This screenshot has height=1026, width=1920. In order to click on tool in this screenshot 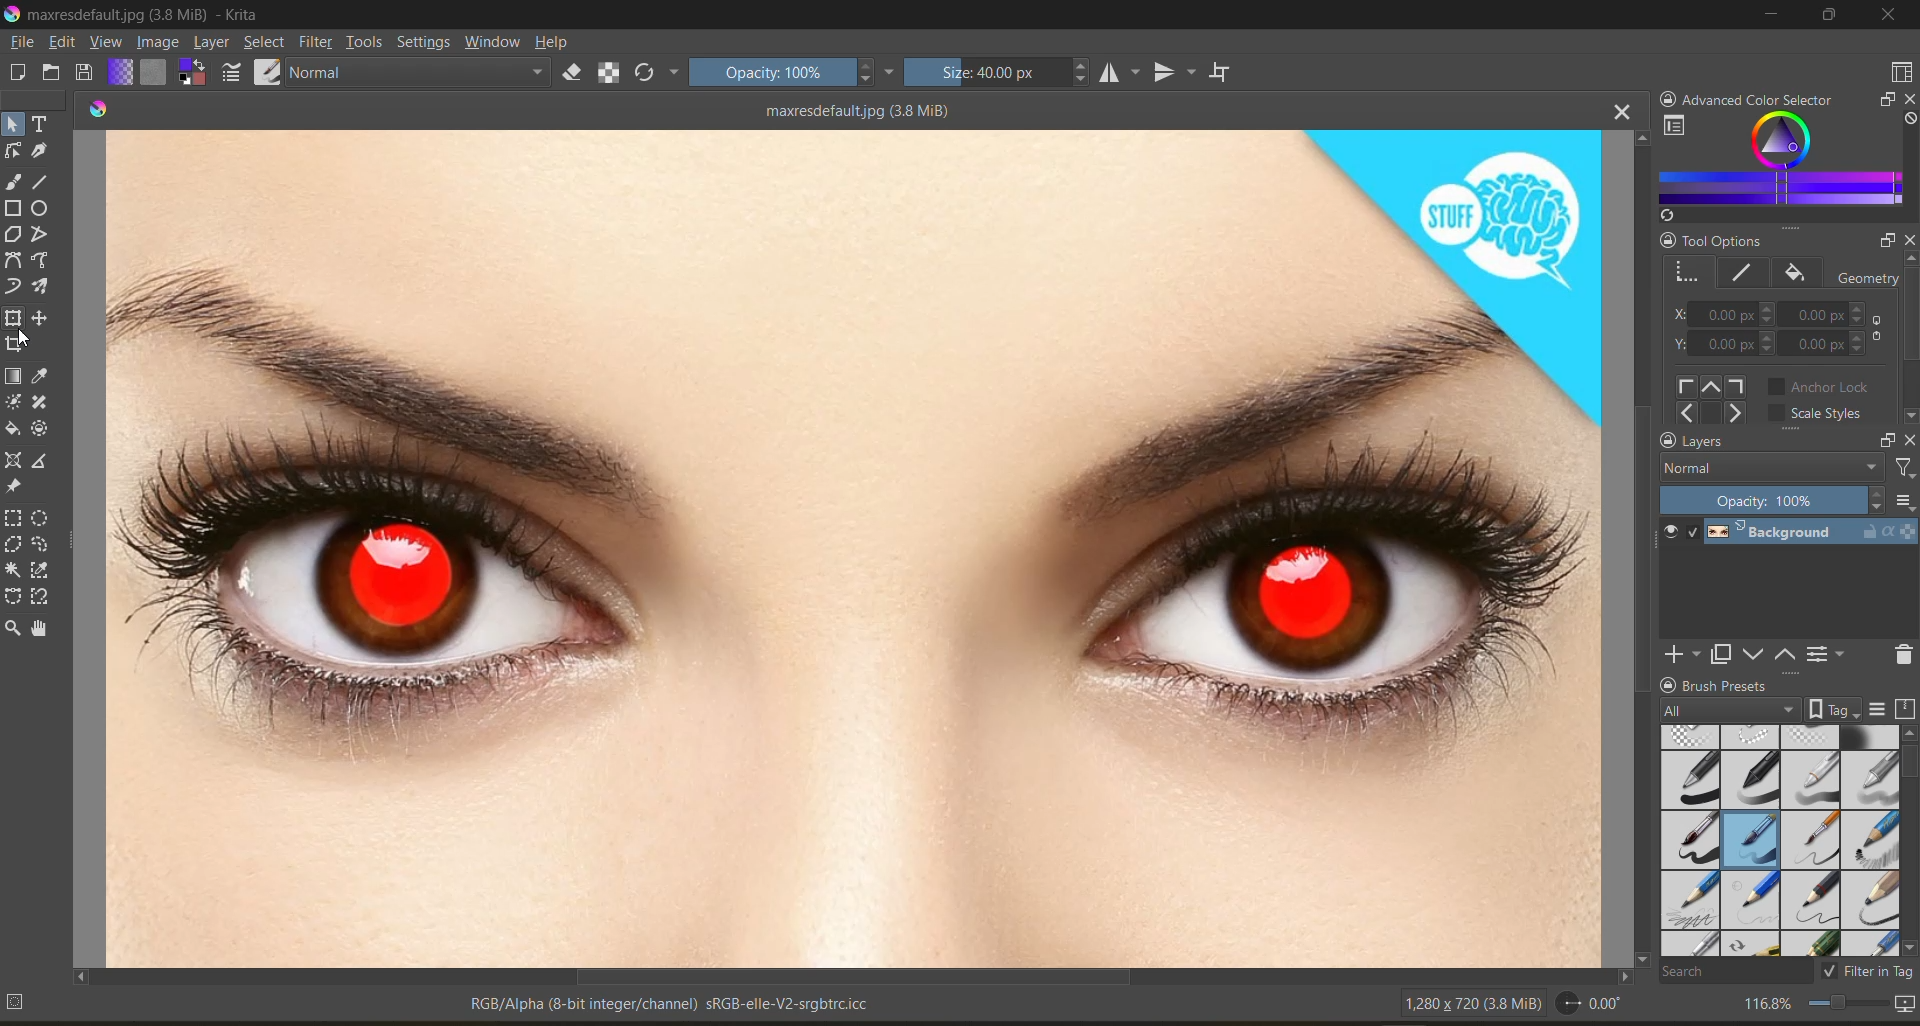, I will do `click(41, 630)`.